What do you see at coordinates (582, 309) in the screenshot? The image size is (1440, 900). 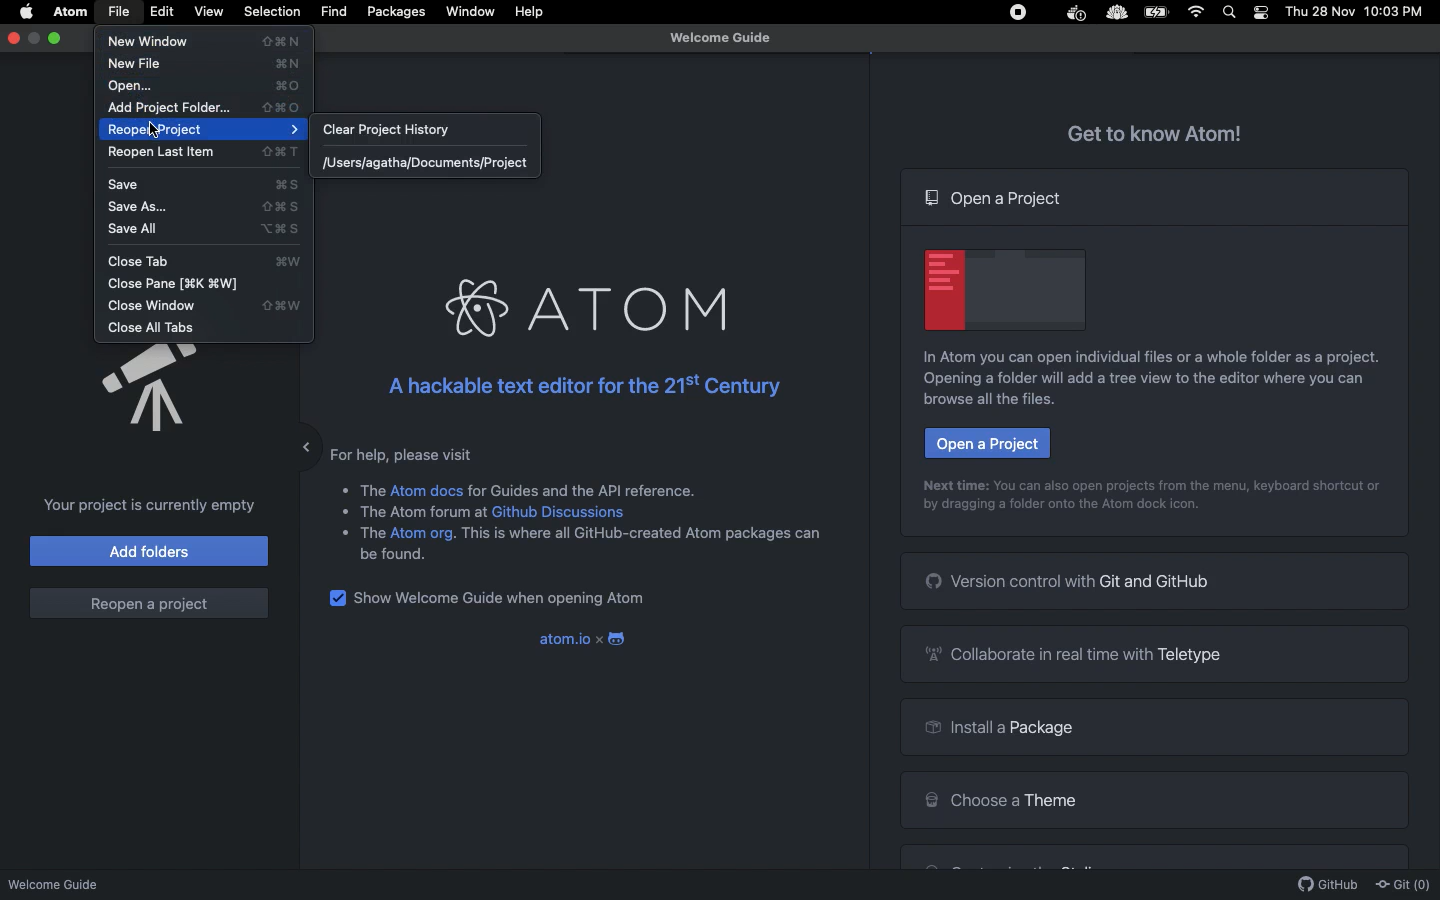 I see `Atom` at bounding box center [582, 309].